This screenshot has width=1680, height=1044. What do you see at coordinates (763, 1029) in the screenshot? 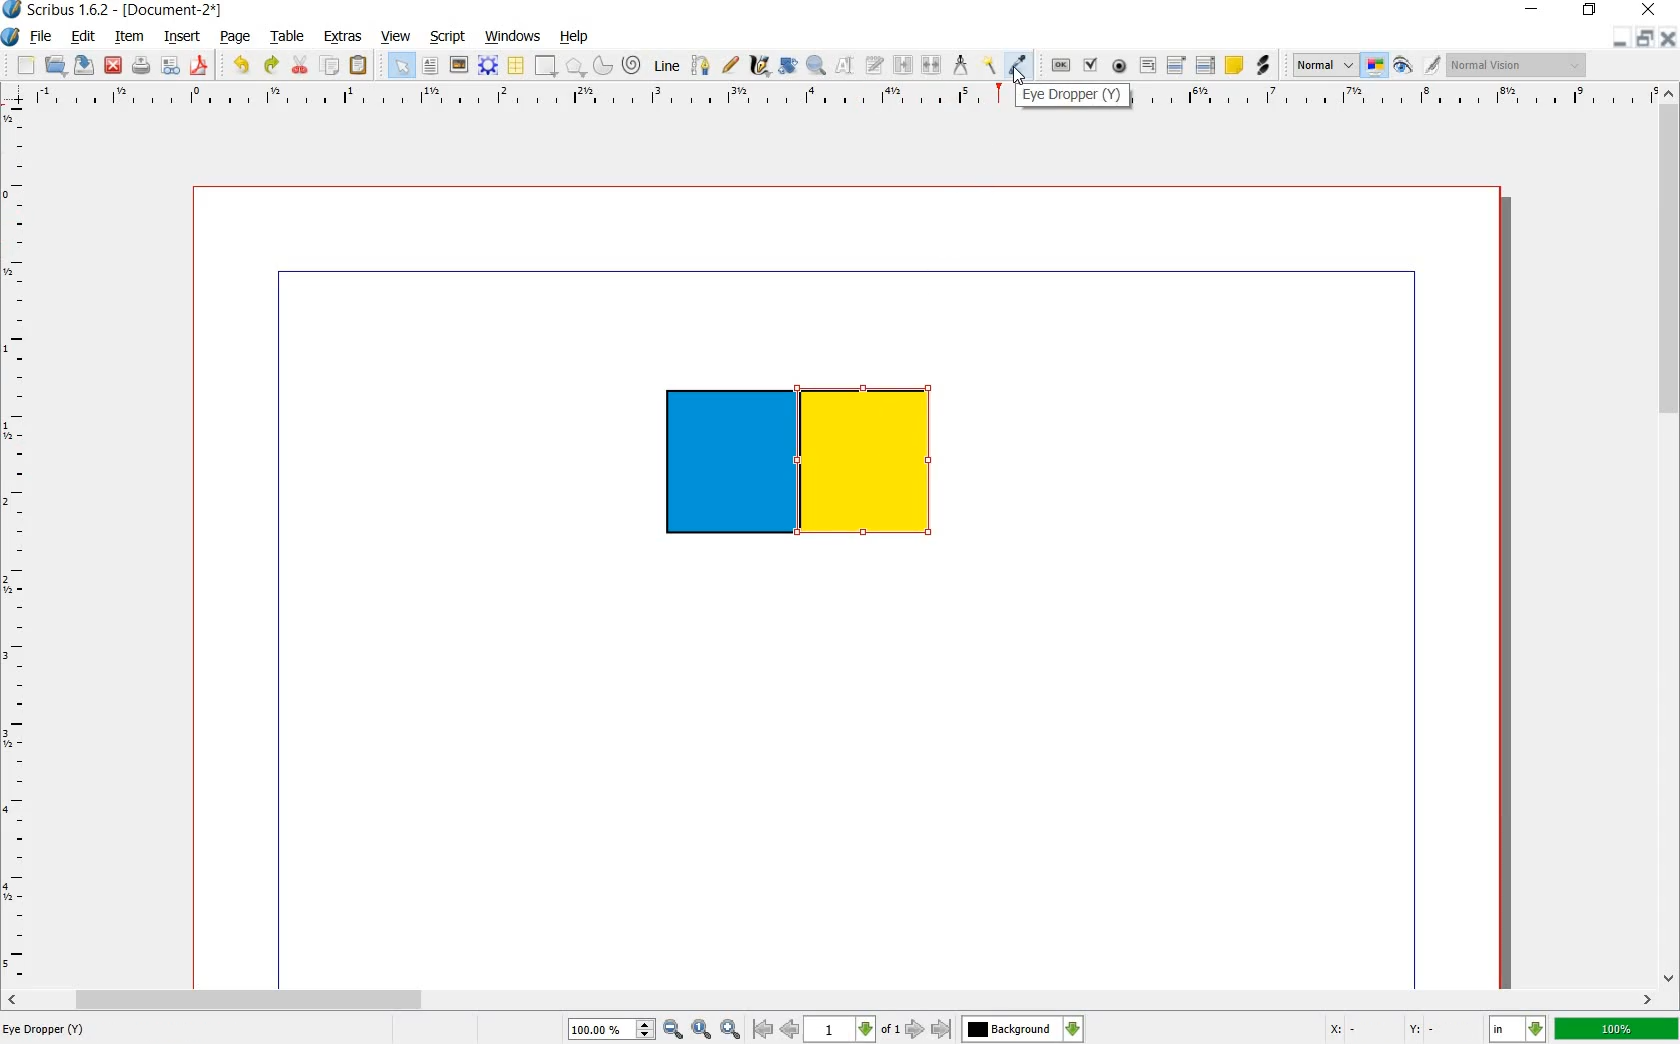
I see `go to first page` at bounding box center [763, 1029].